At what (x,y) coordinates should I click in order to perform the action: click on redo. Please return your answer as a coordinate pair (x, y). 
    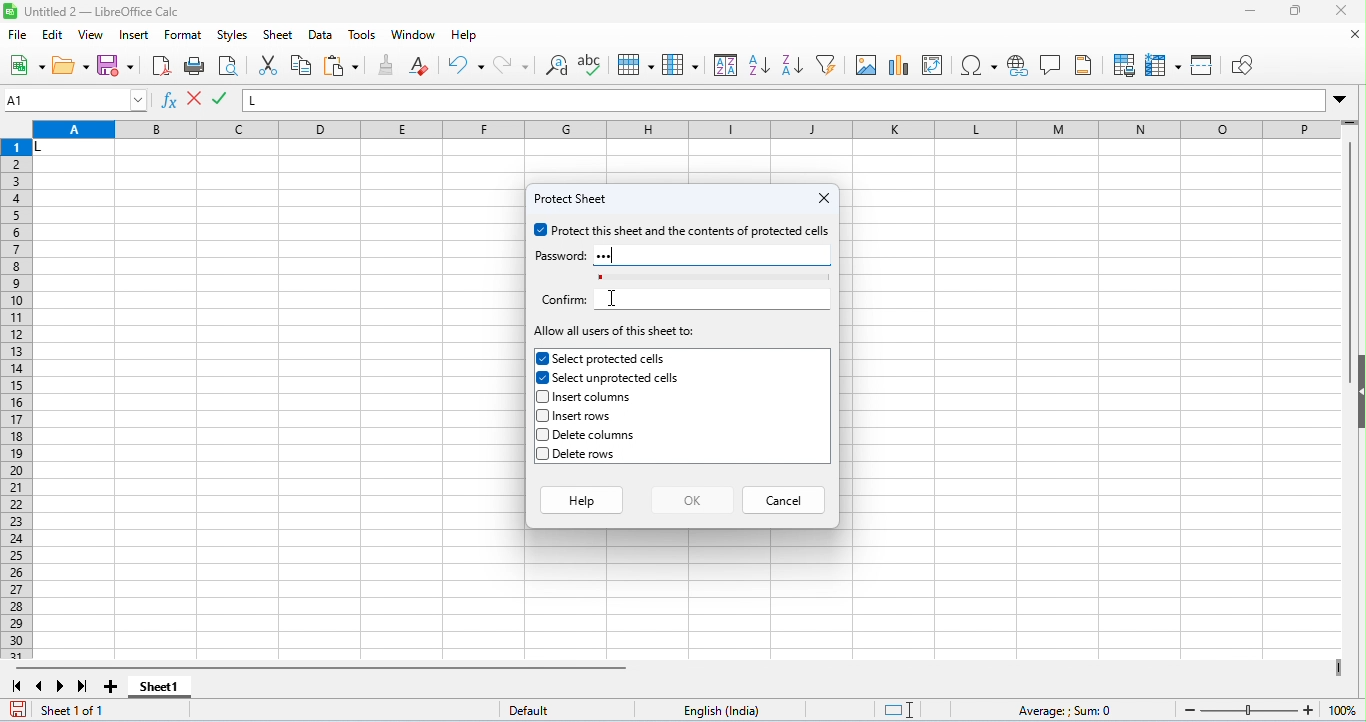
    Looking at the image, I should click on (511, 65).